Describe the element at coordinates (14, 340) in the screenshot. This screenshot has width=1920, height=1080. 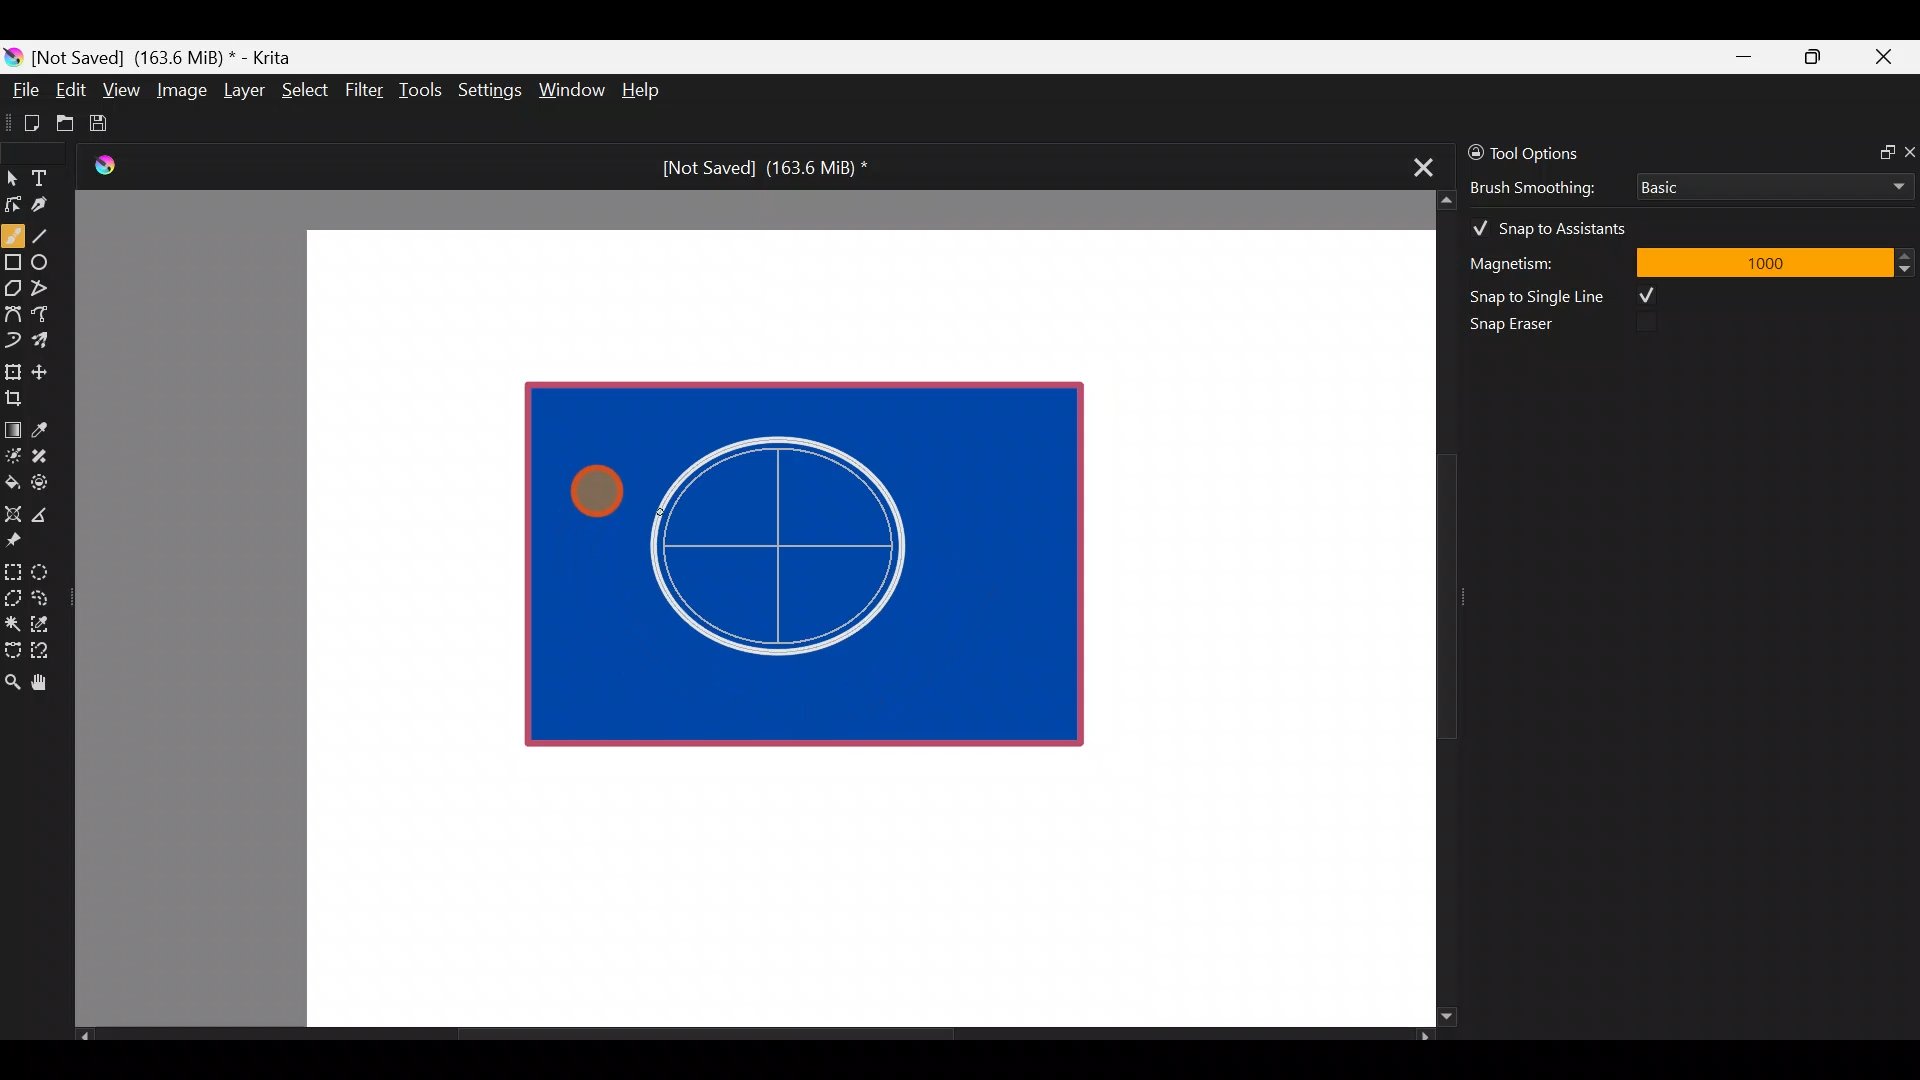
I see `Dynamic brush tool` at that location.